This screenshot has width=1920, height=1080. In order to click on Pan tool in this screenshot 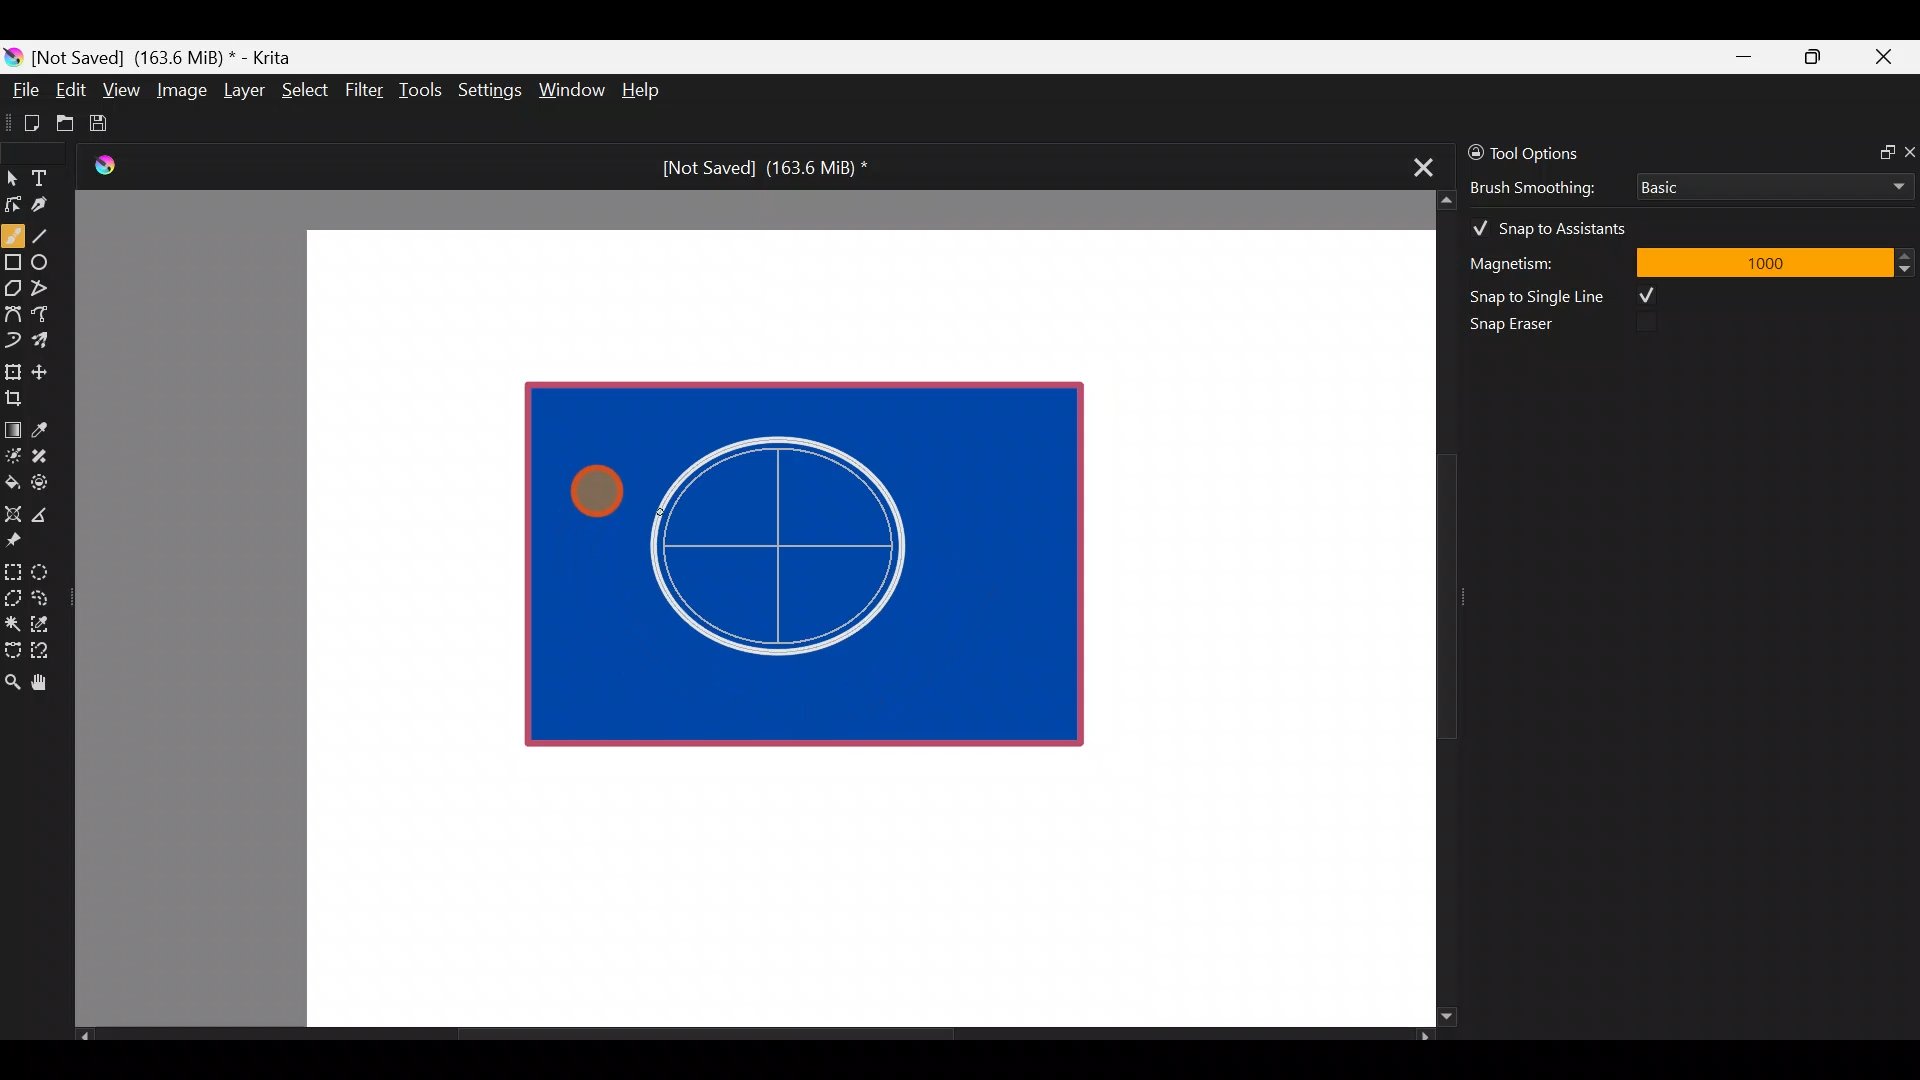, I will do `click(48, 683)`.